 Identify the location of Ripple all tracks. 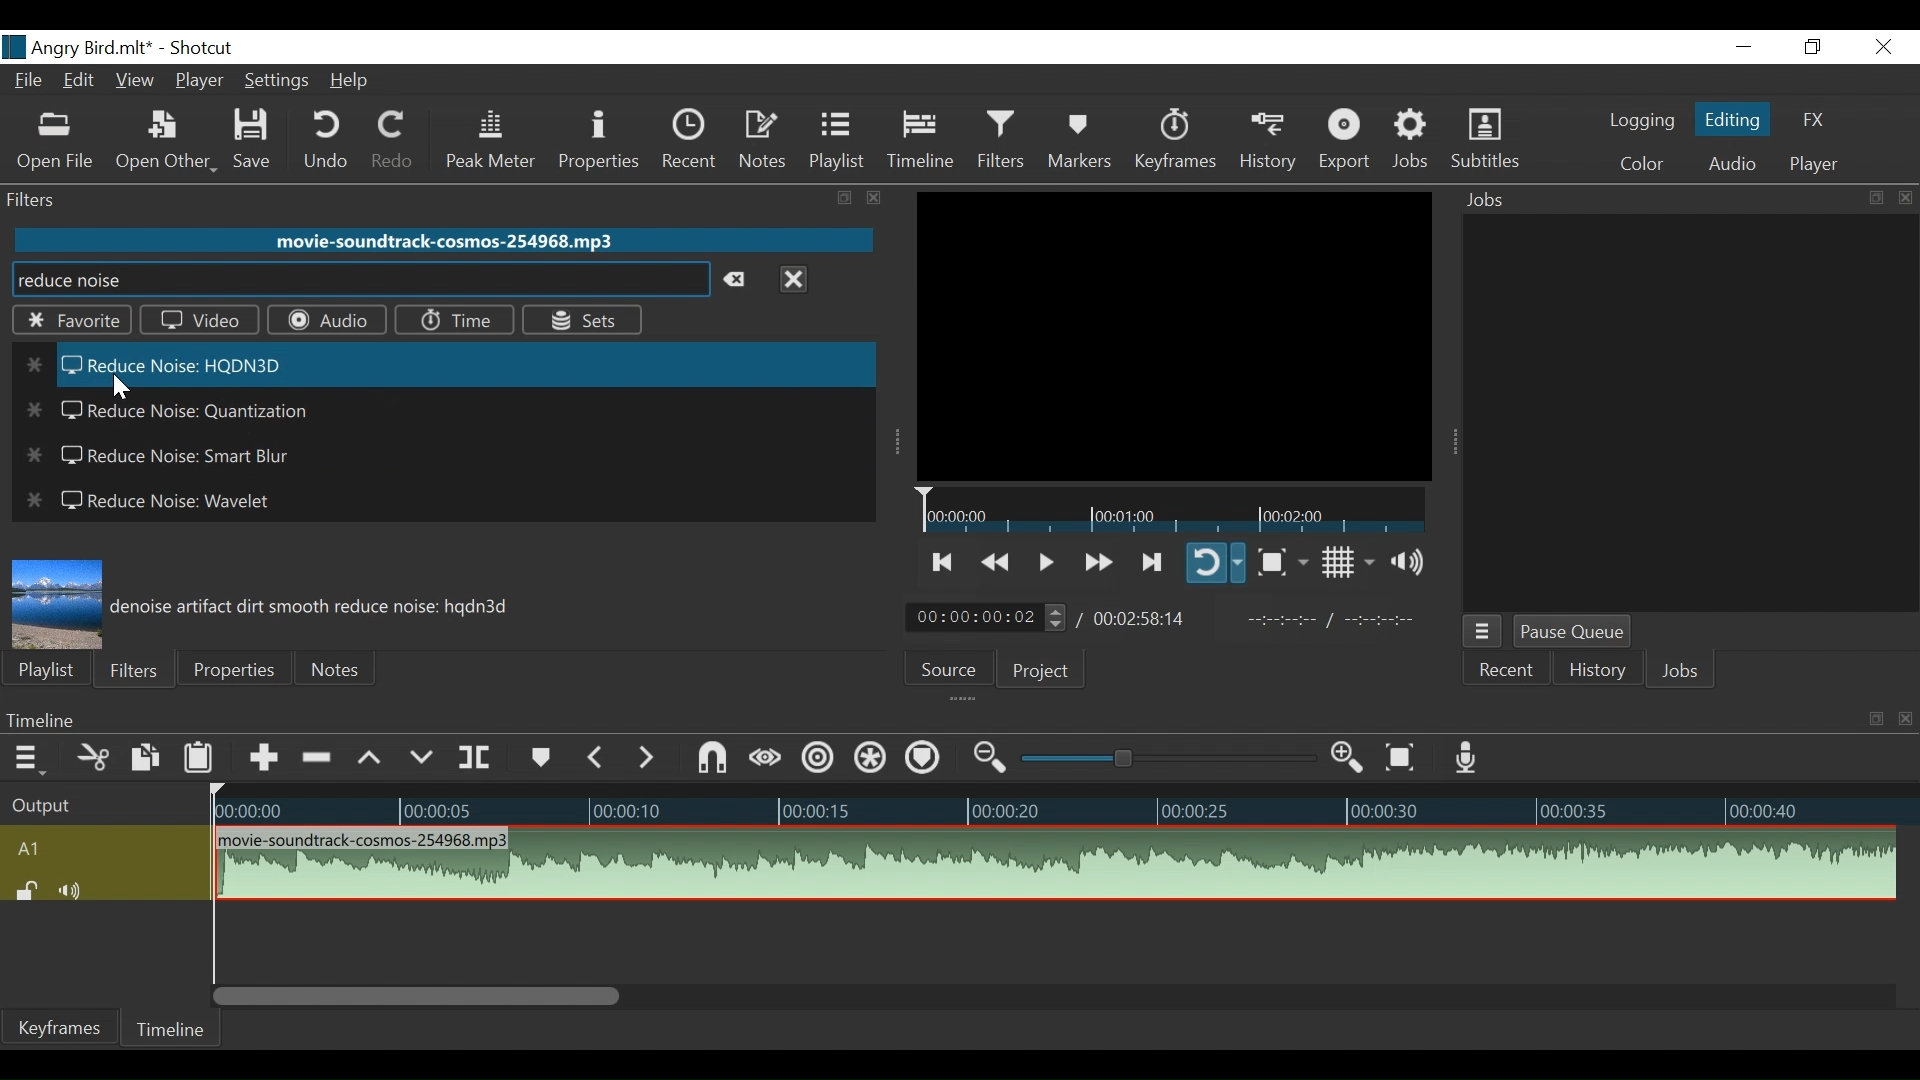
(871, 759).